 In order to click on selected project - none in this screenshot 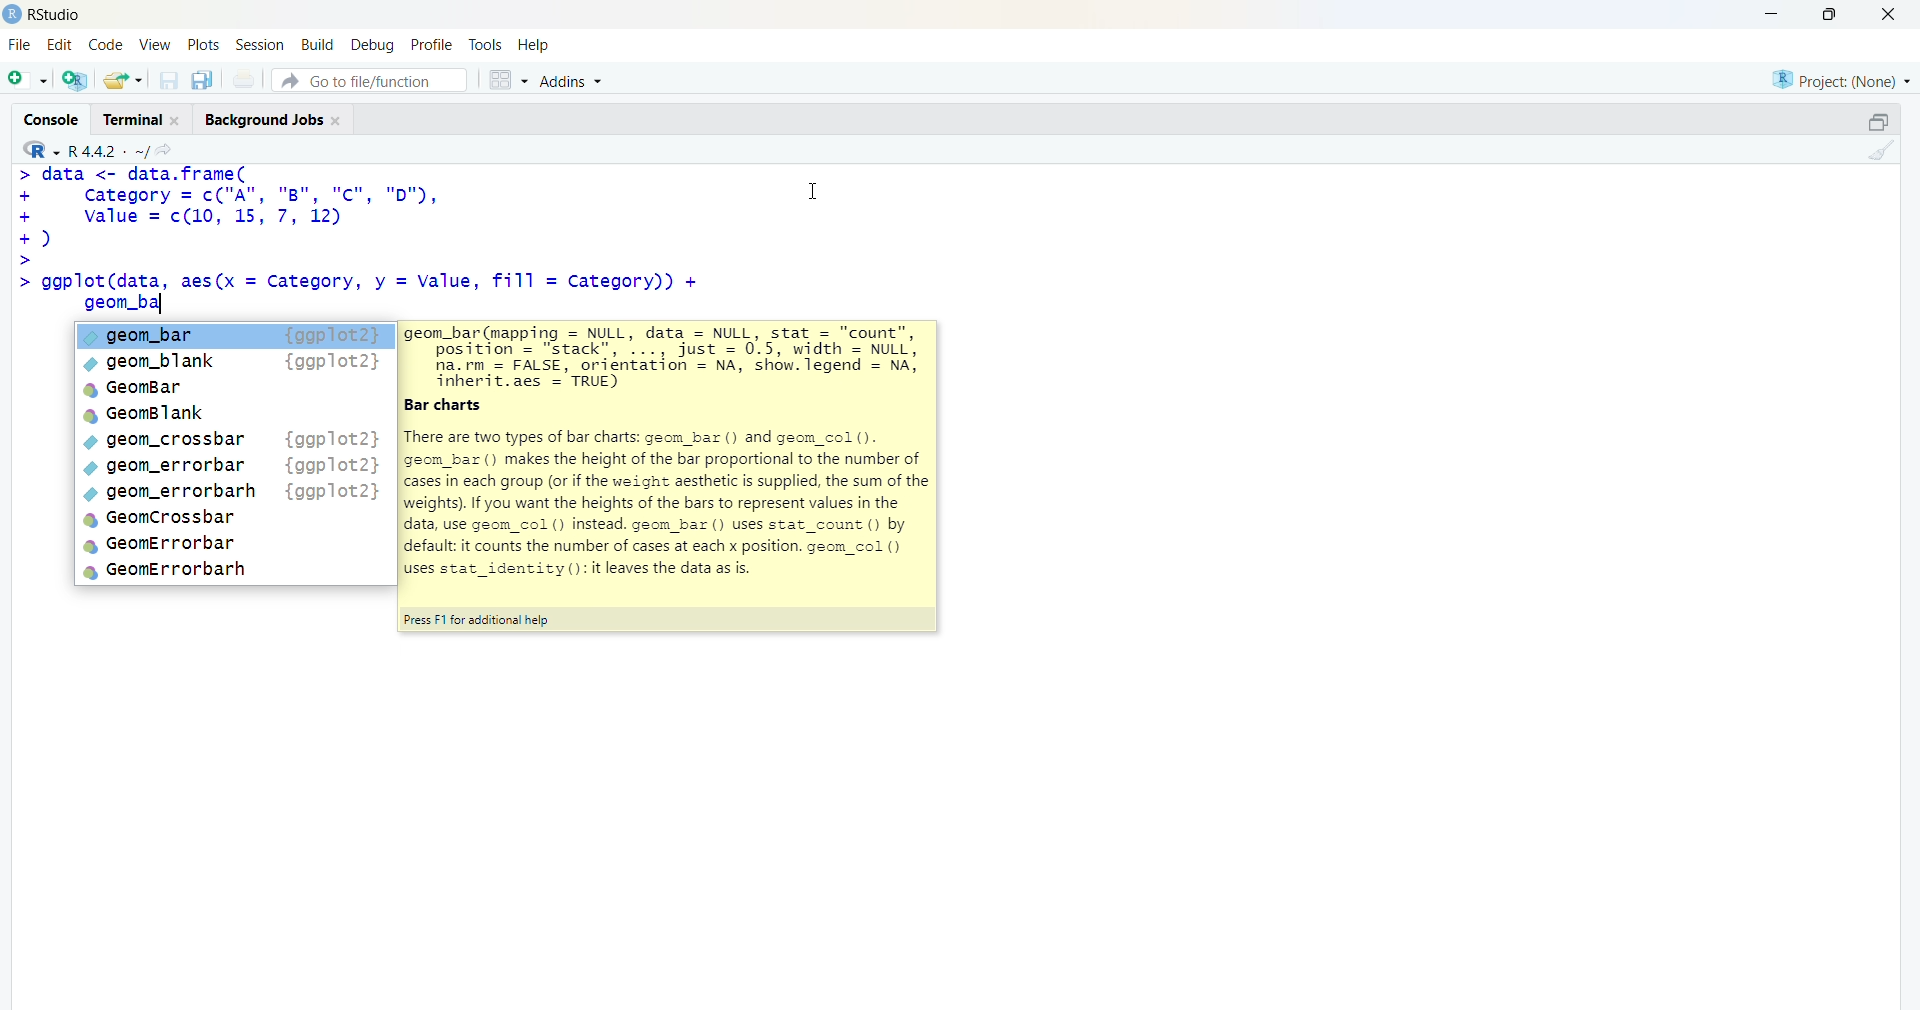, I will do `click(1844, 79)`.